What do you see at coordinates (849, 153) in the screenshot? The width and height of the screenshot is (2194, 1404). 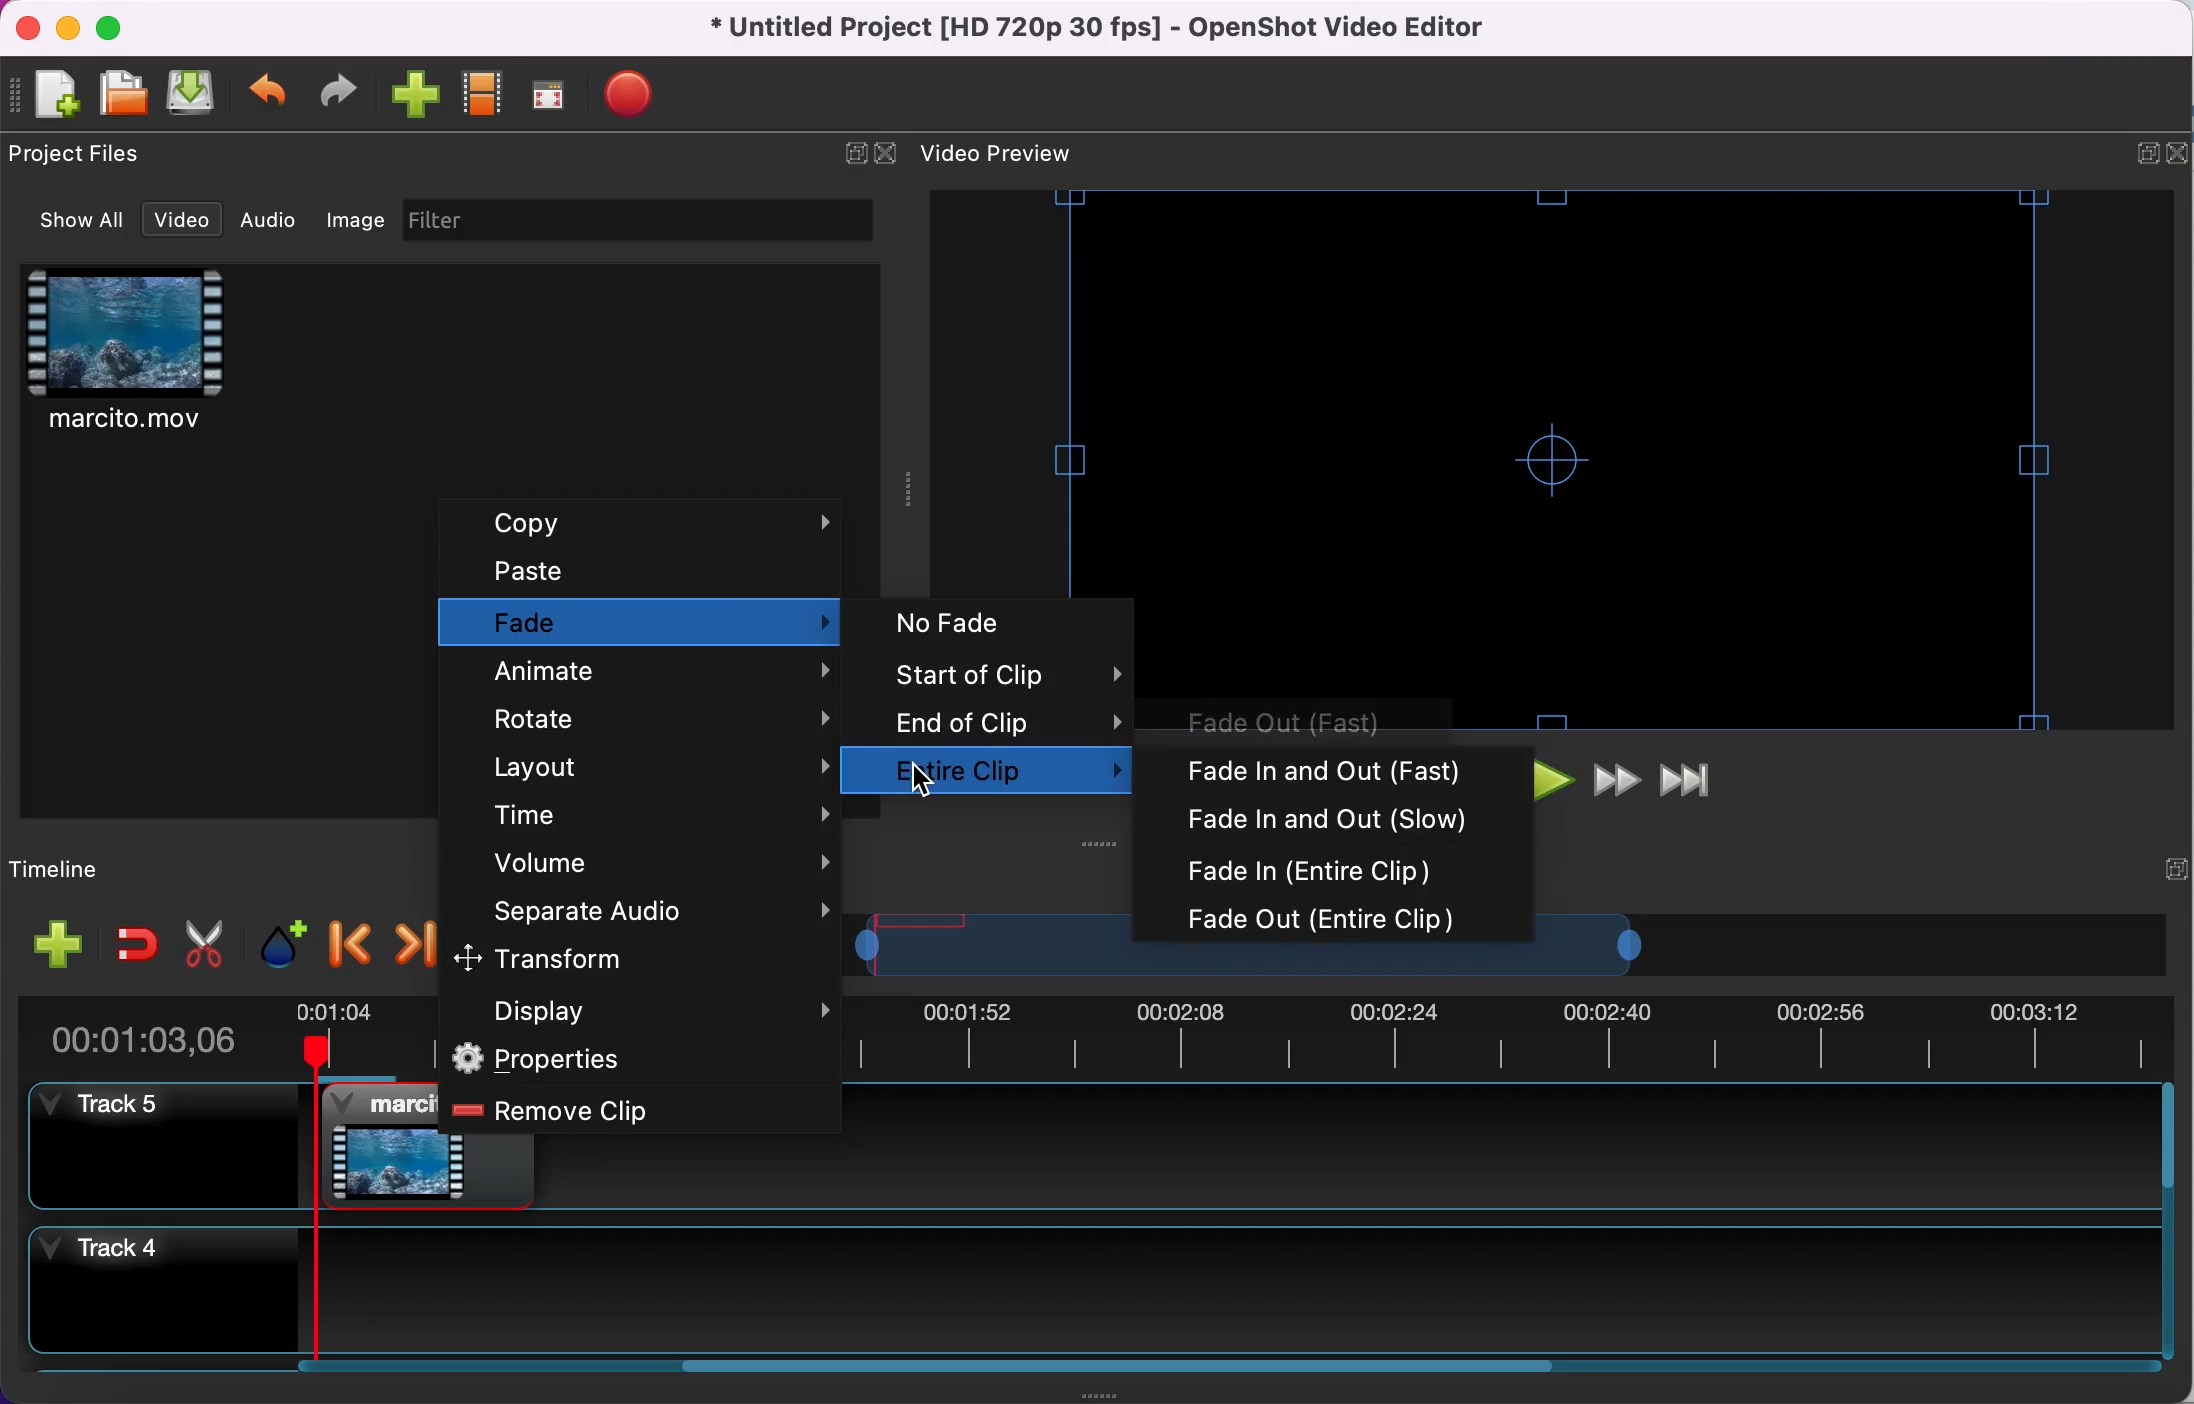 I see `expand/hide` at bounding box center [849, 153].